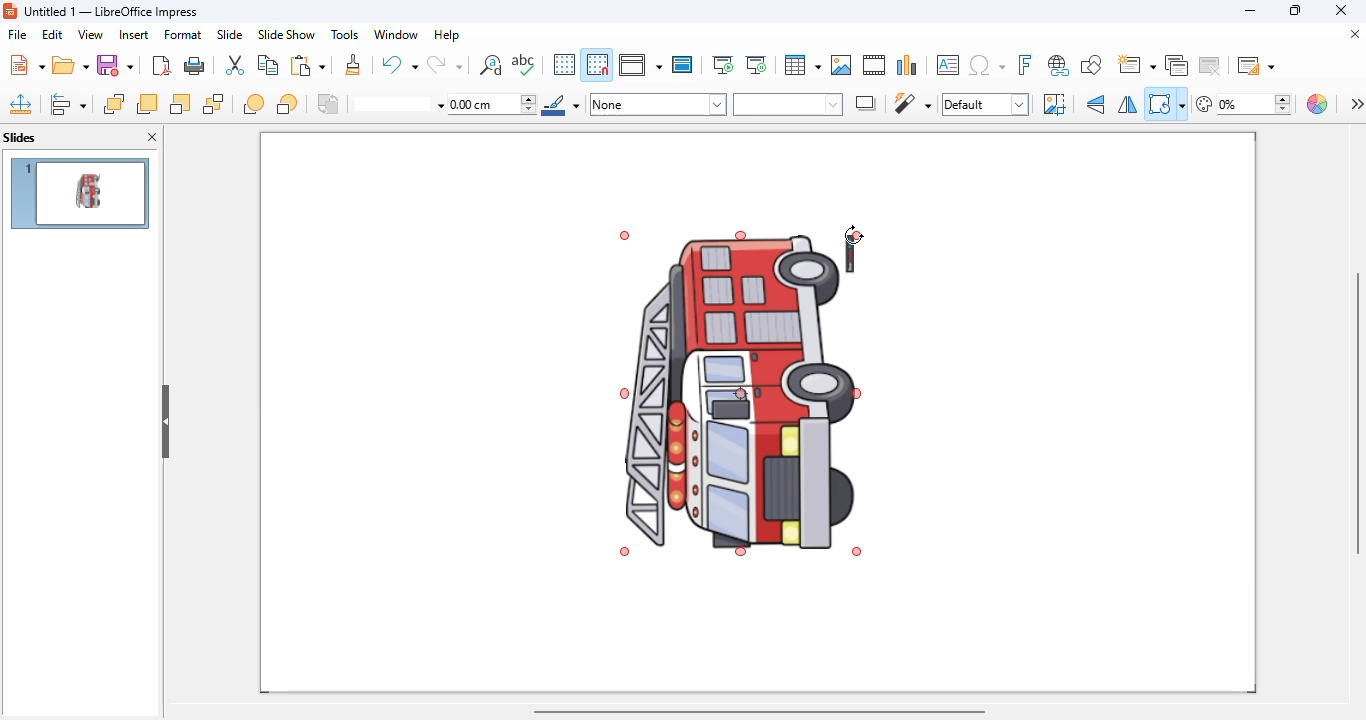 This screenshot has height=720, width=1366. What do you see at coordinates (196, 66) in the screenshot?
I see `print` at bounding box center [196, 66].